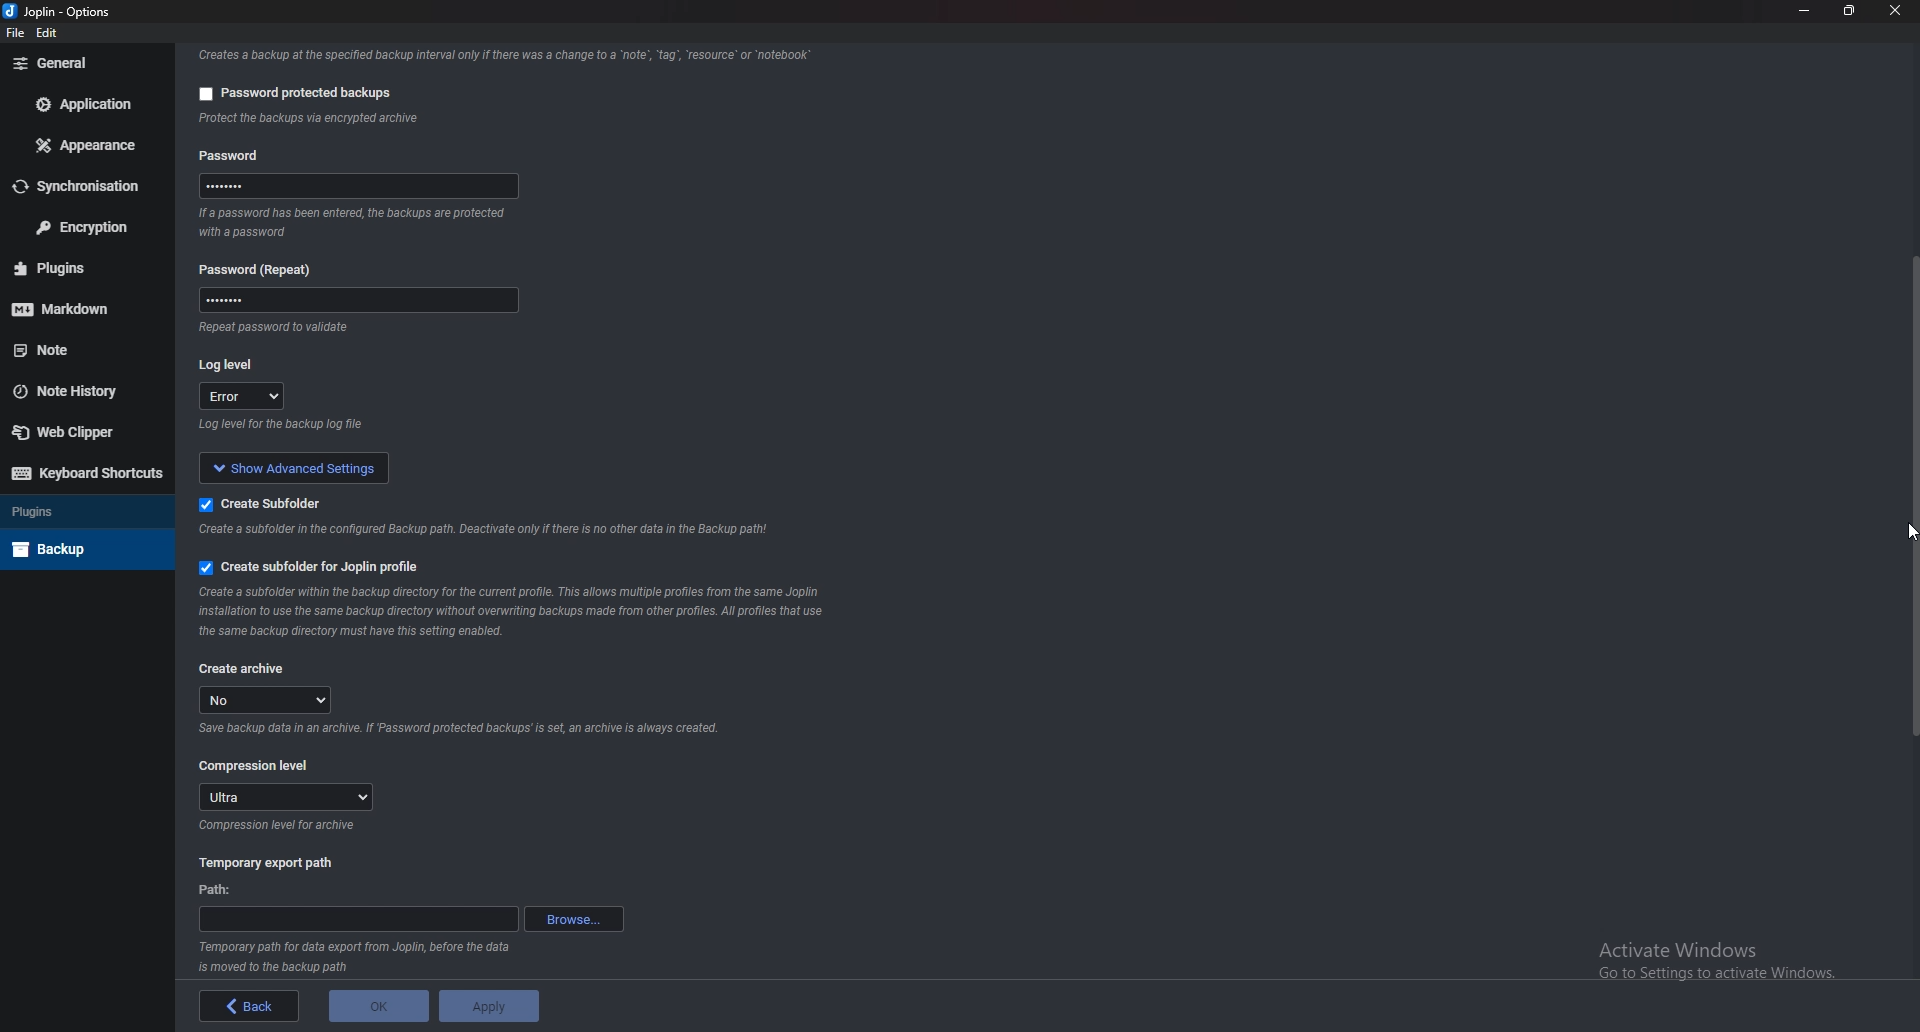 The image size is (1920, 1032). Describe the element at coordinates (86, 105) in the screenshot. I see `Application` at that location.